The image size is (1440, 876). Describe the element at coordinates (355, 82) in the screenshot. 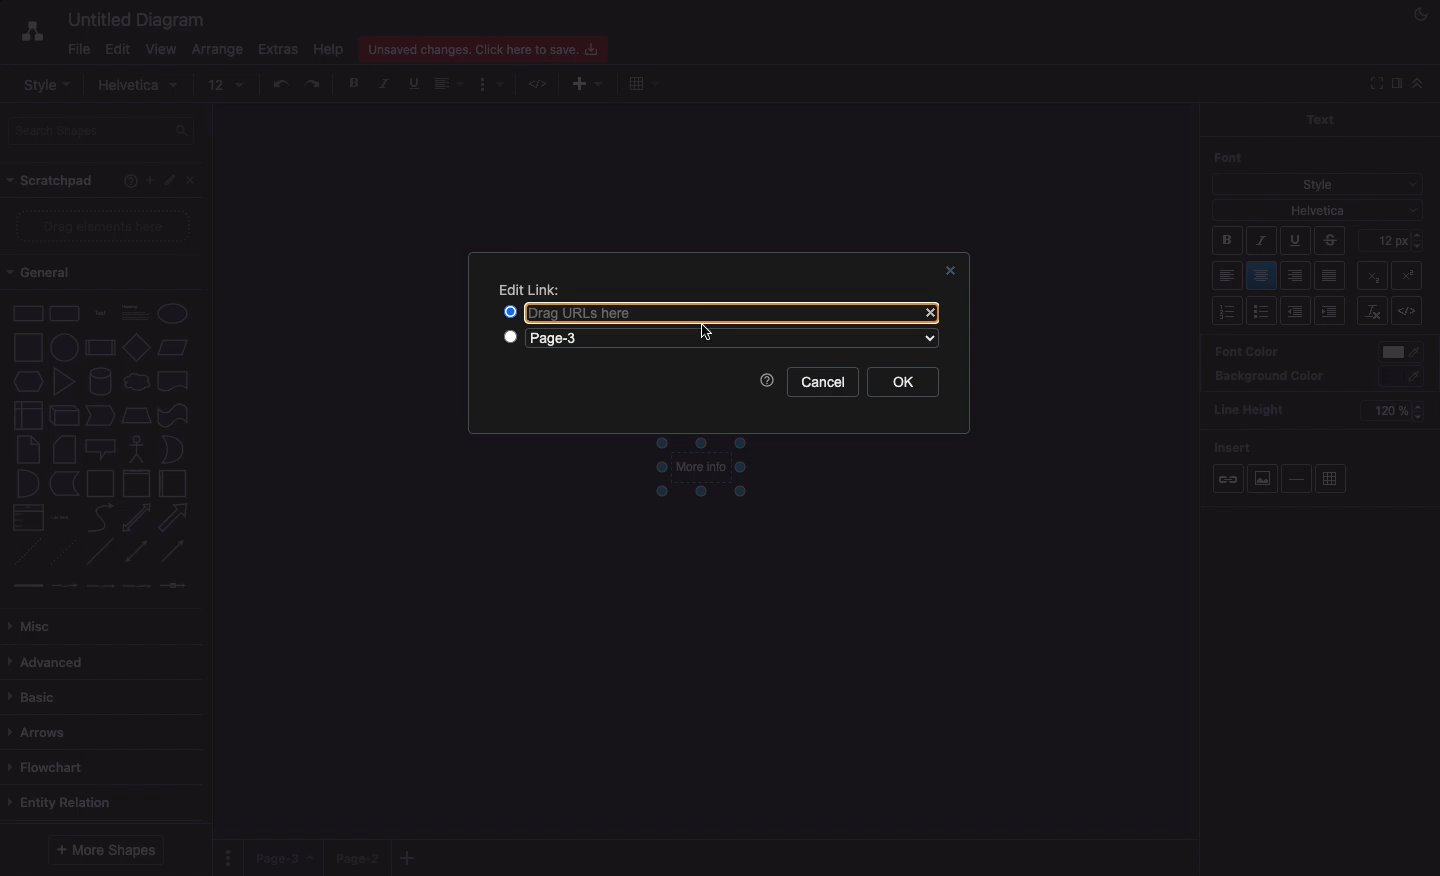

I see `Bold` at that location.